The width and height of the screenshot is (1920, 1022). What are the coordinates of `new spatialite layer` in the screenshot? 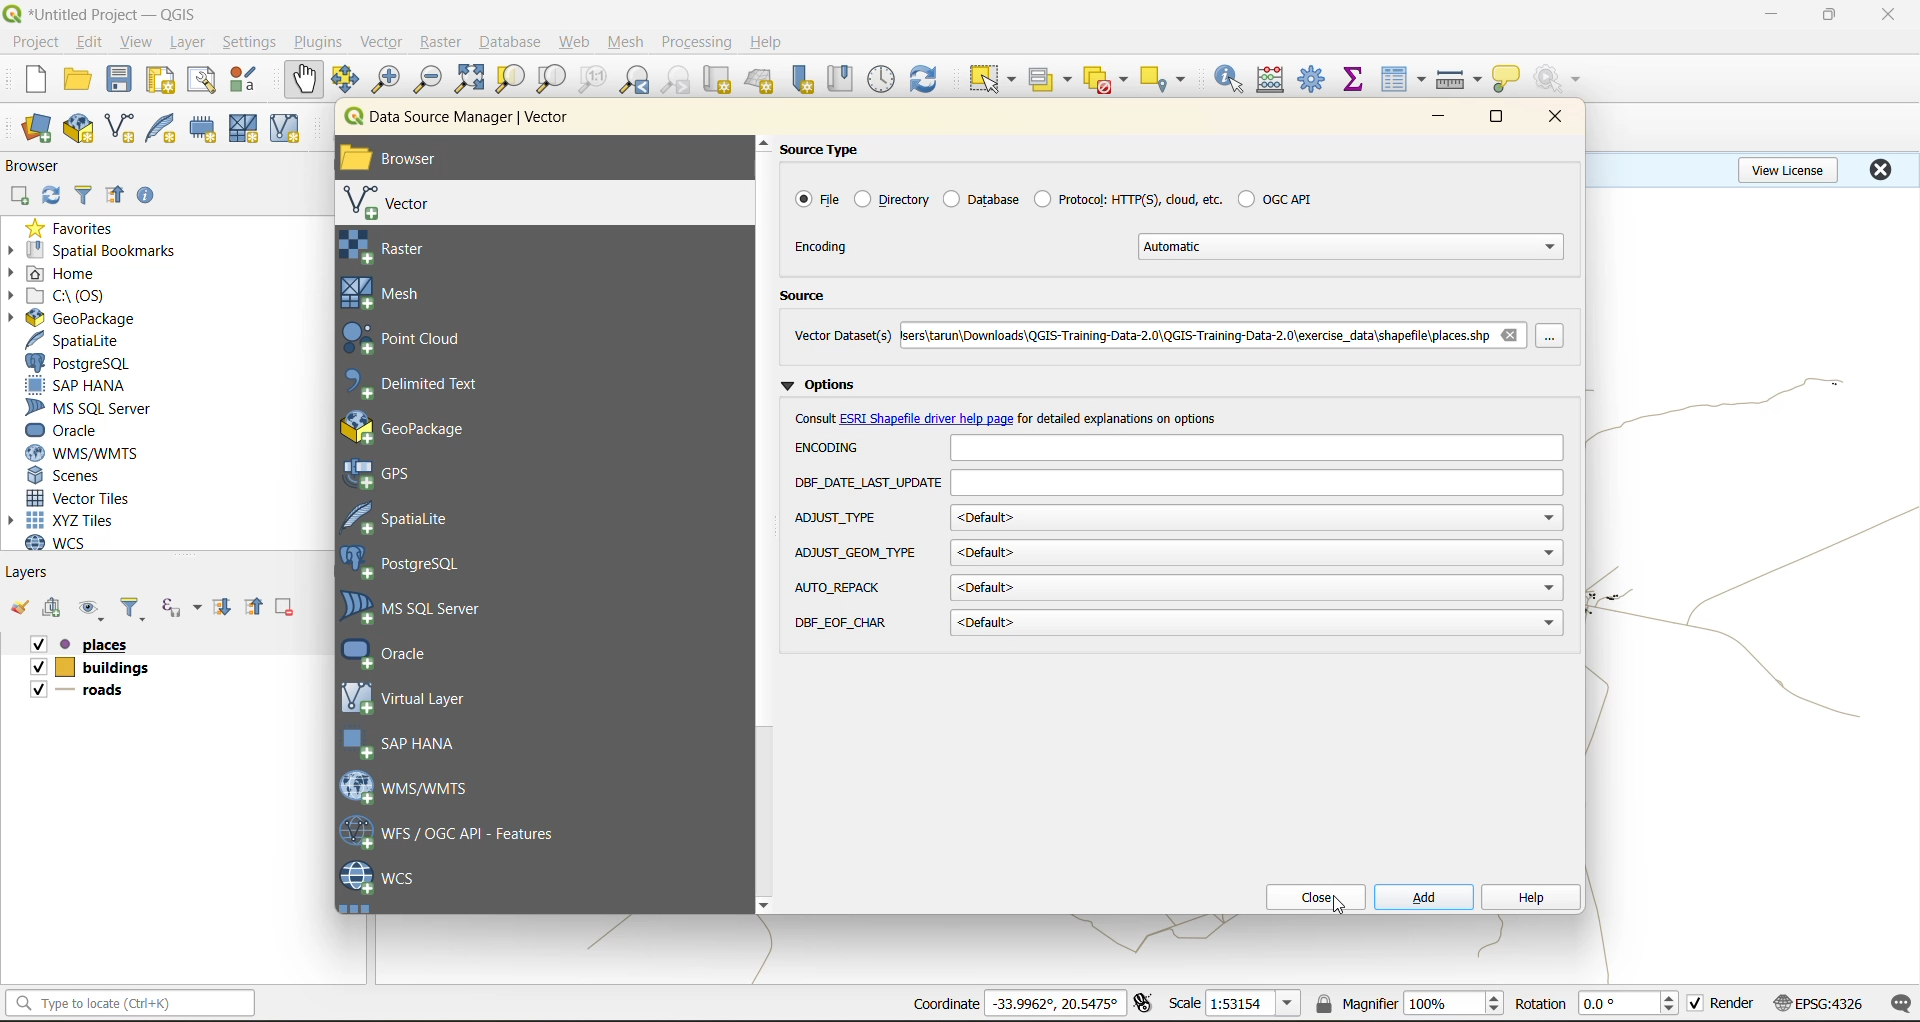 It's located at (166, 126).